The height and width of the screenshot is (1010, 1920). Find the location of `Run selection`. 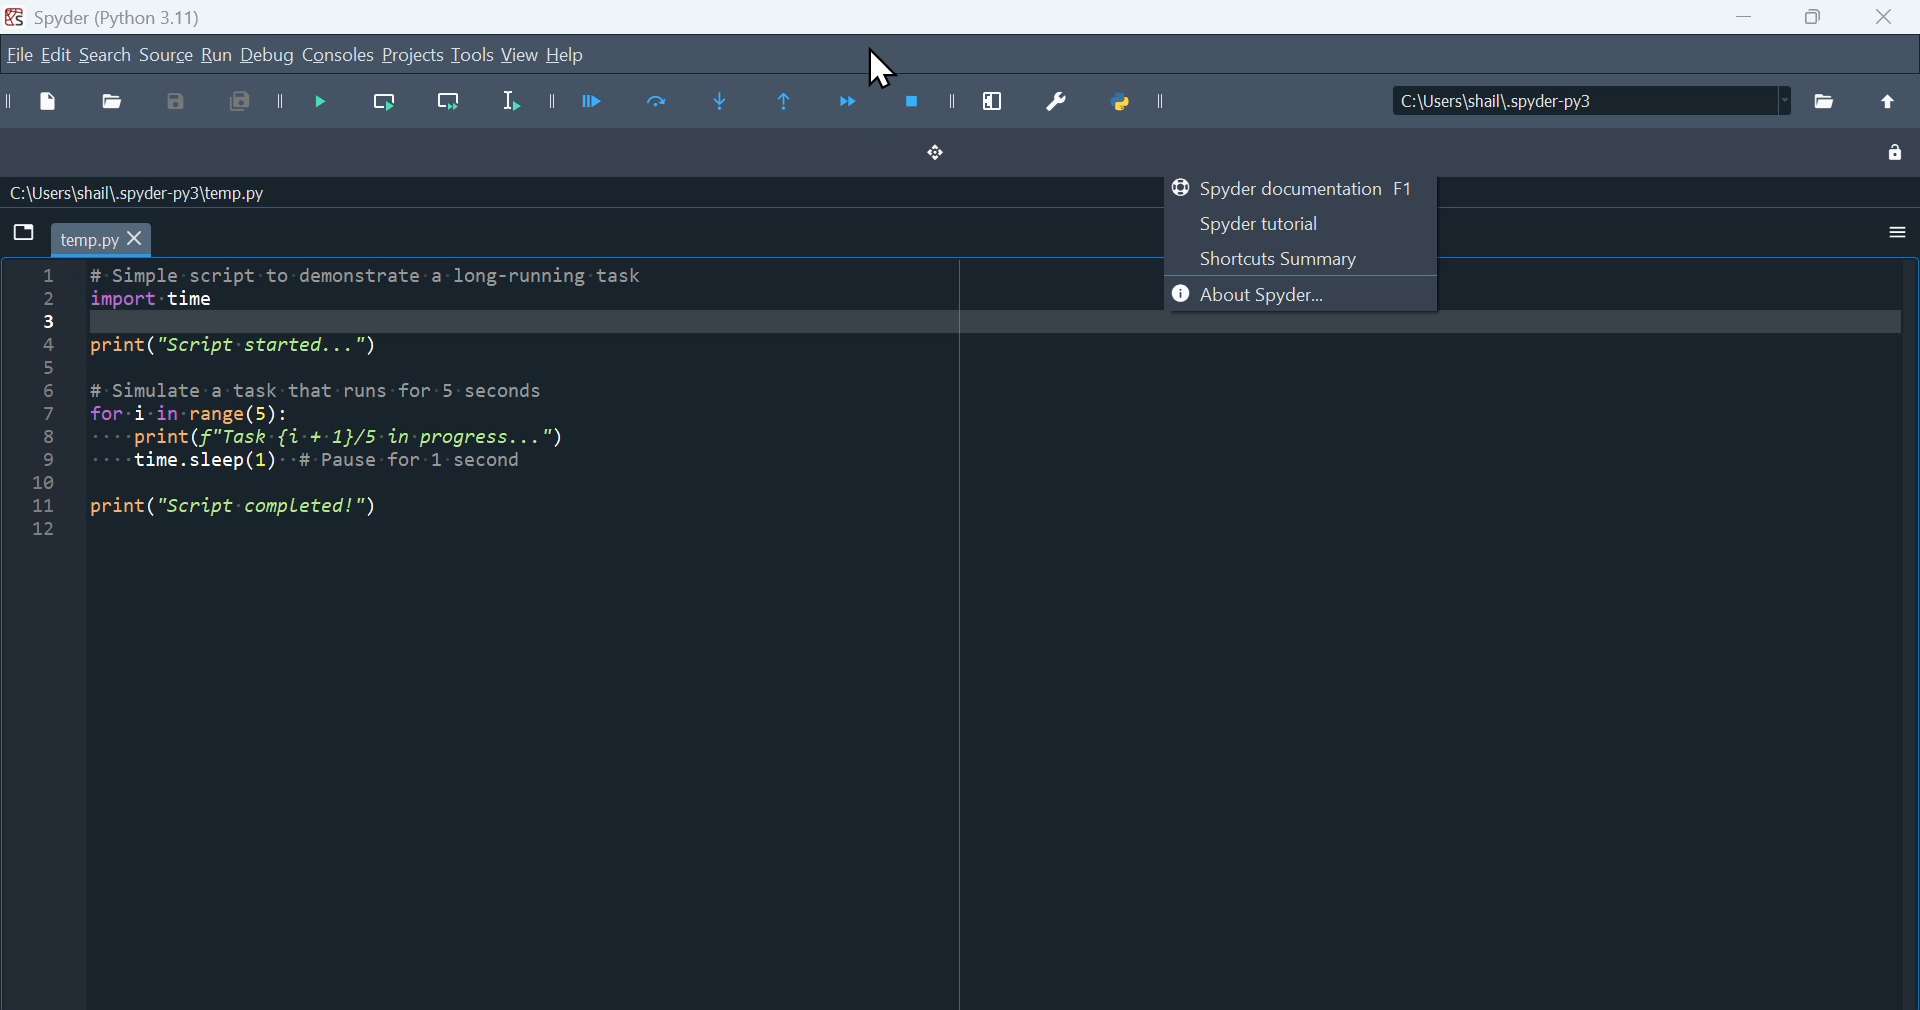

Run selection is located at coordinates (516, 103).